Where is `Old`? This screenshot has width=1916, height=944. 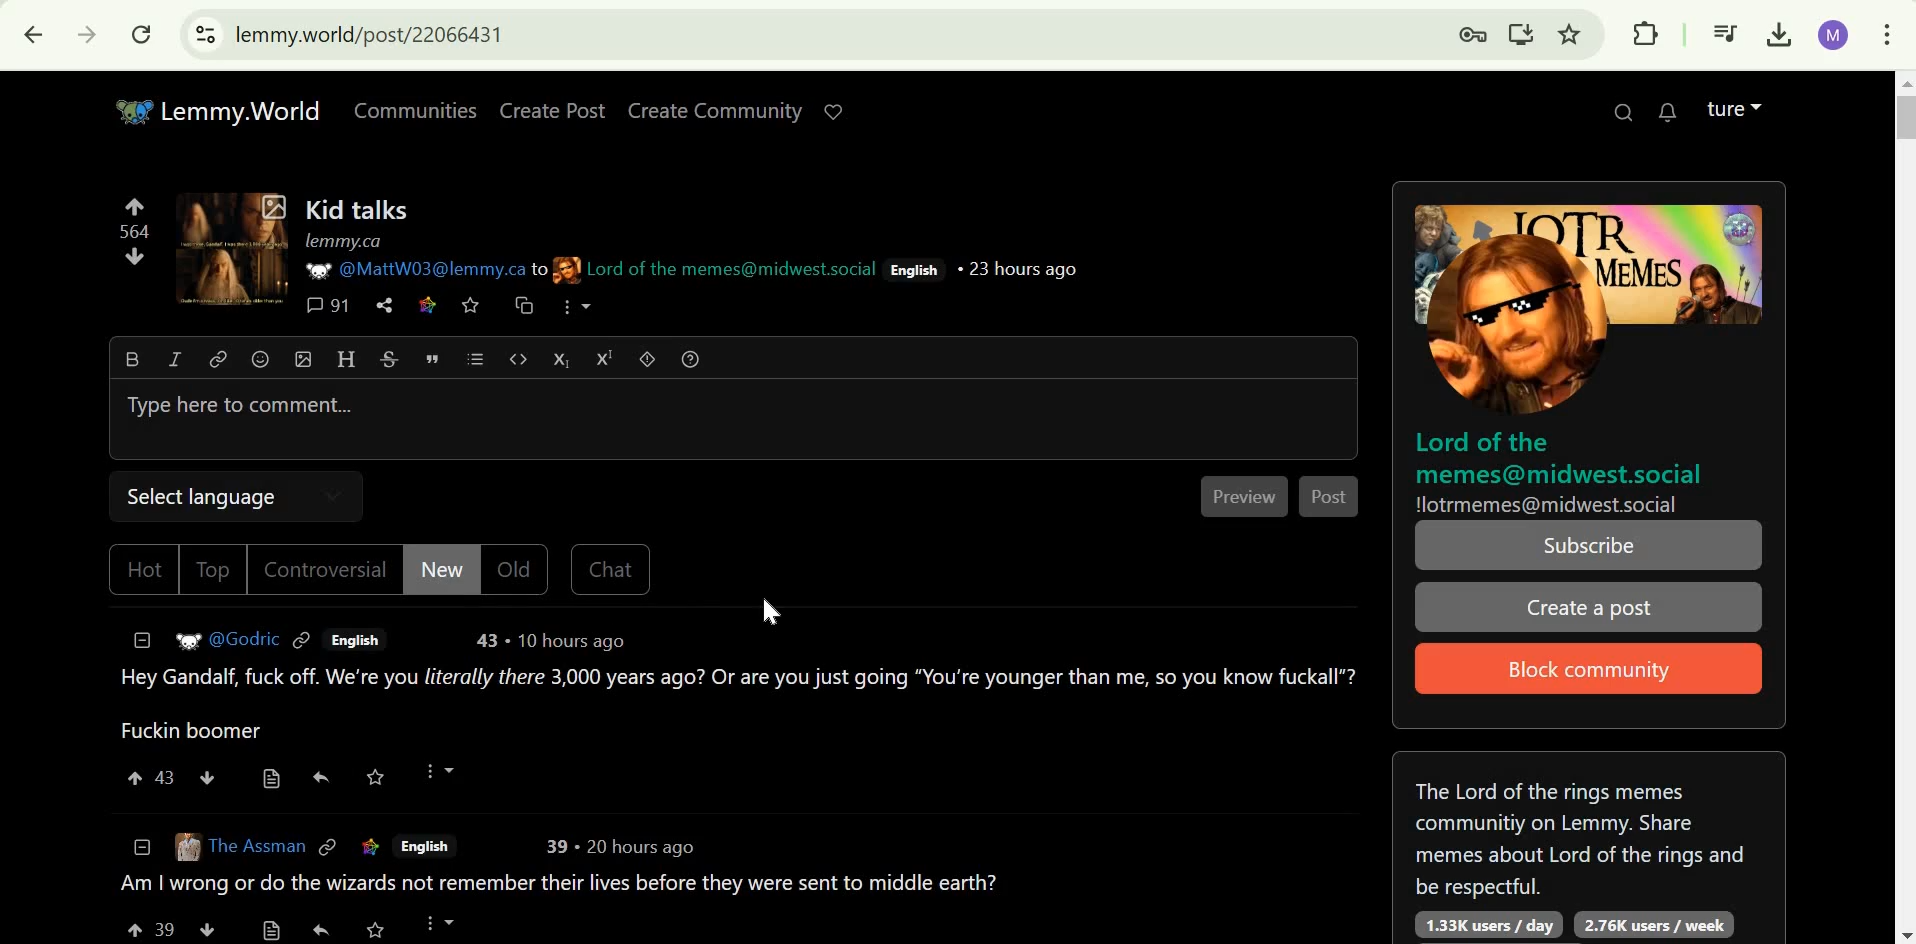
Old is located at coordinates (517, 570).